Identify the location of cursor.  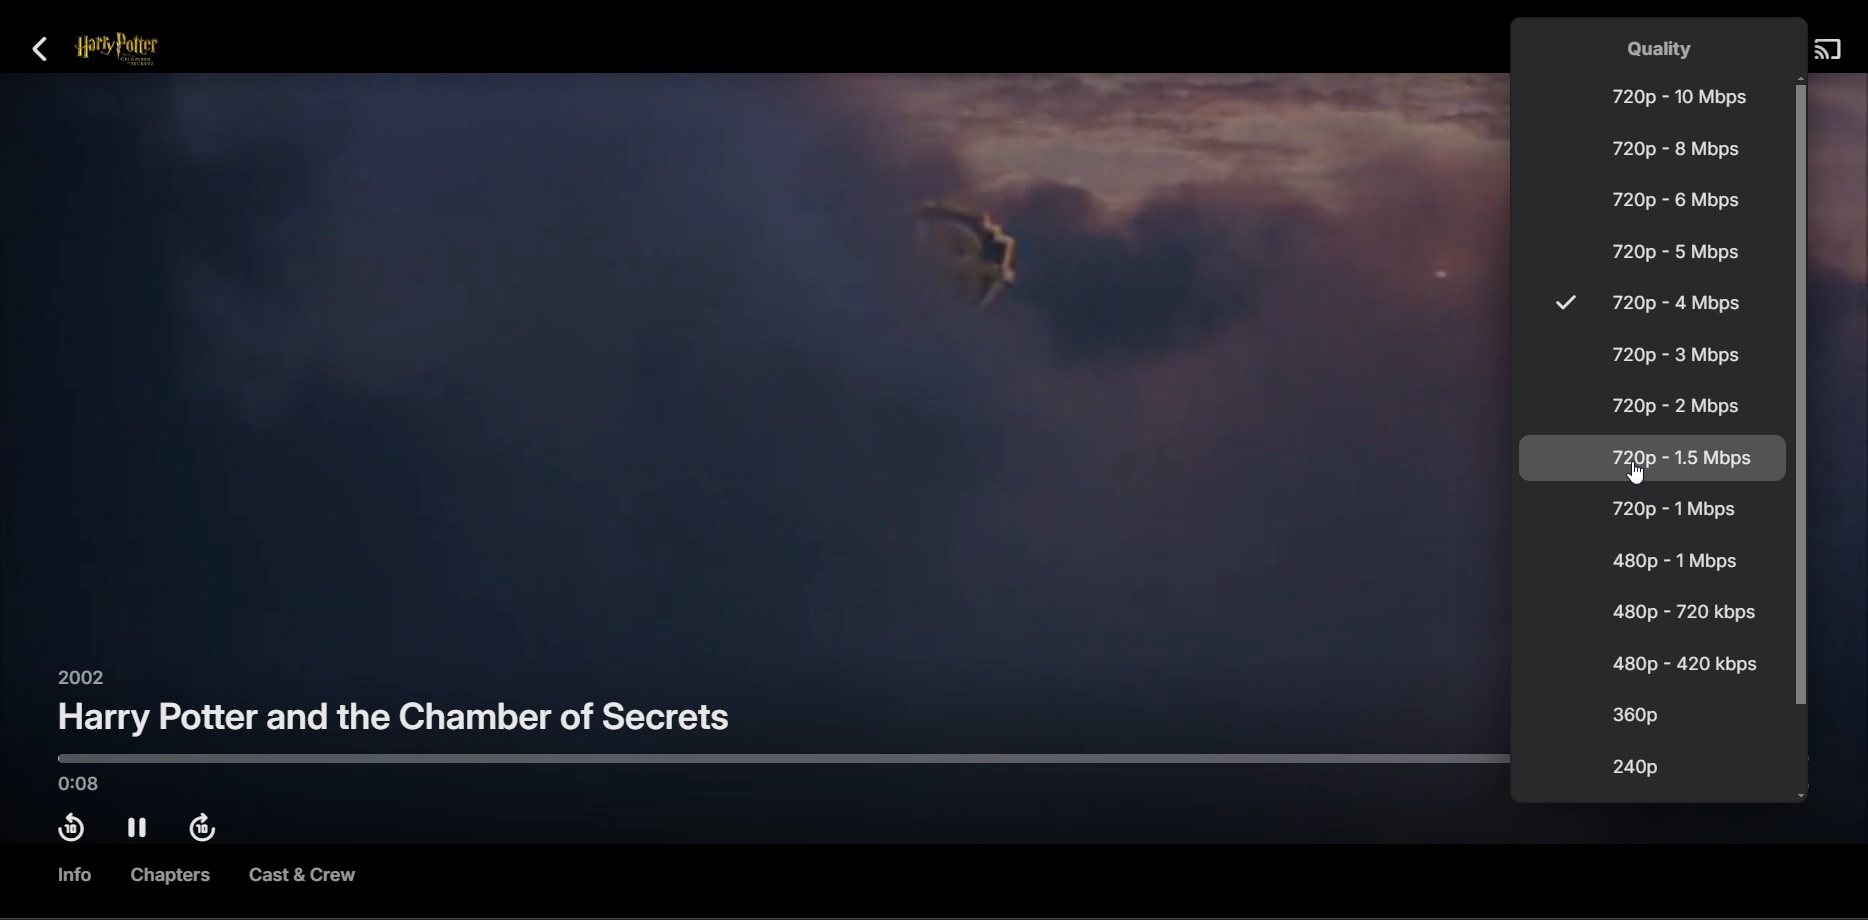
(1637, 469).